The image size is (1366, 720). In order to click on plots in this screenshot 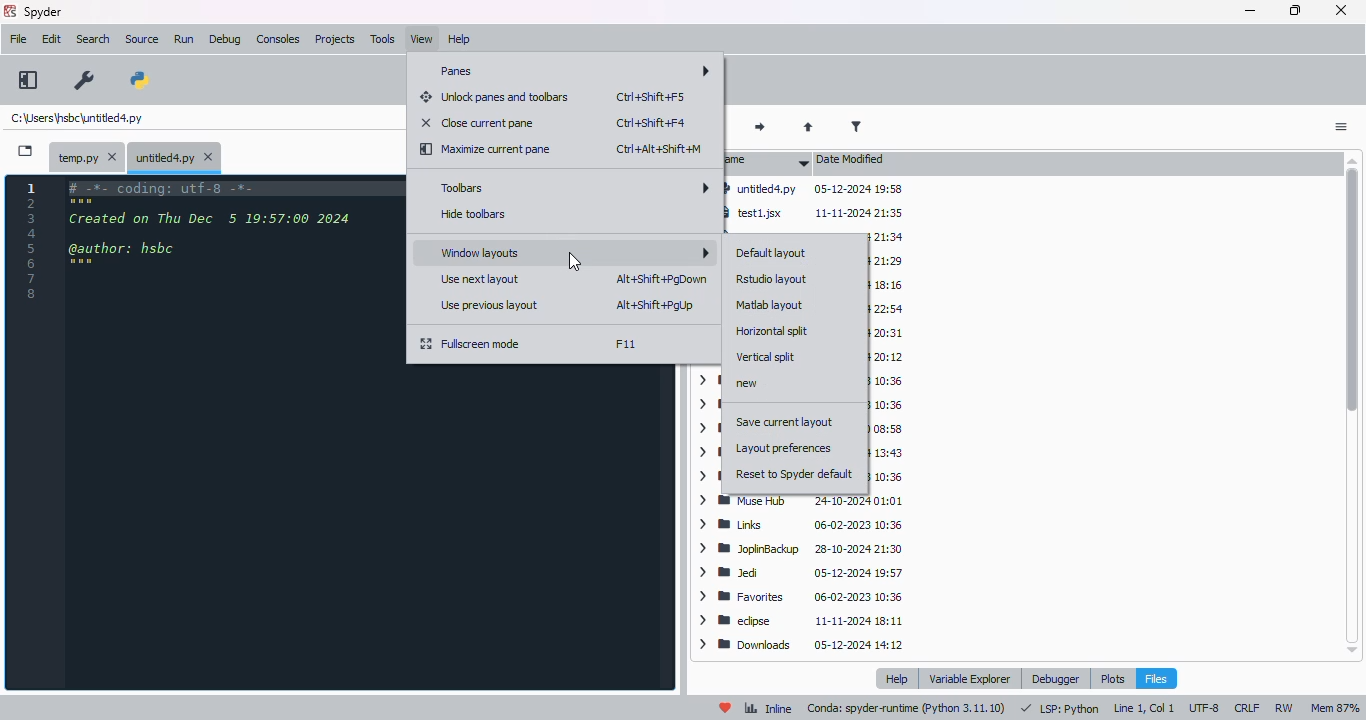, I will do `click(1112, 678)`.